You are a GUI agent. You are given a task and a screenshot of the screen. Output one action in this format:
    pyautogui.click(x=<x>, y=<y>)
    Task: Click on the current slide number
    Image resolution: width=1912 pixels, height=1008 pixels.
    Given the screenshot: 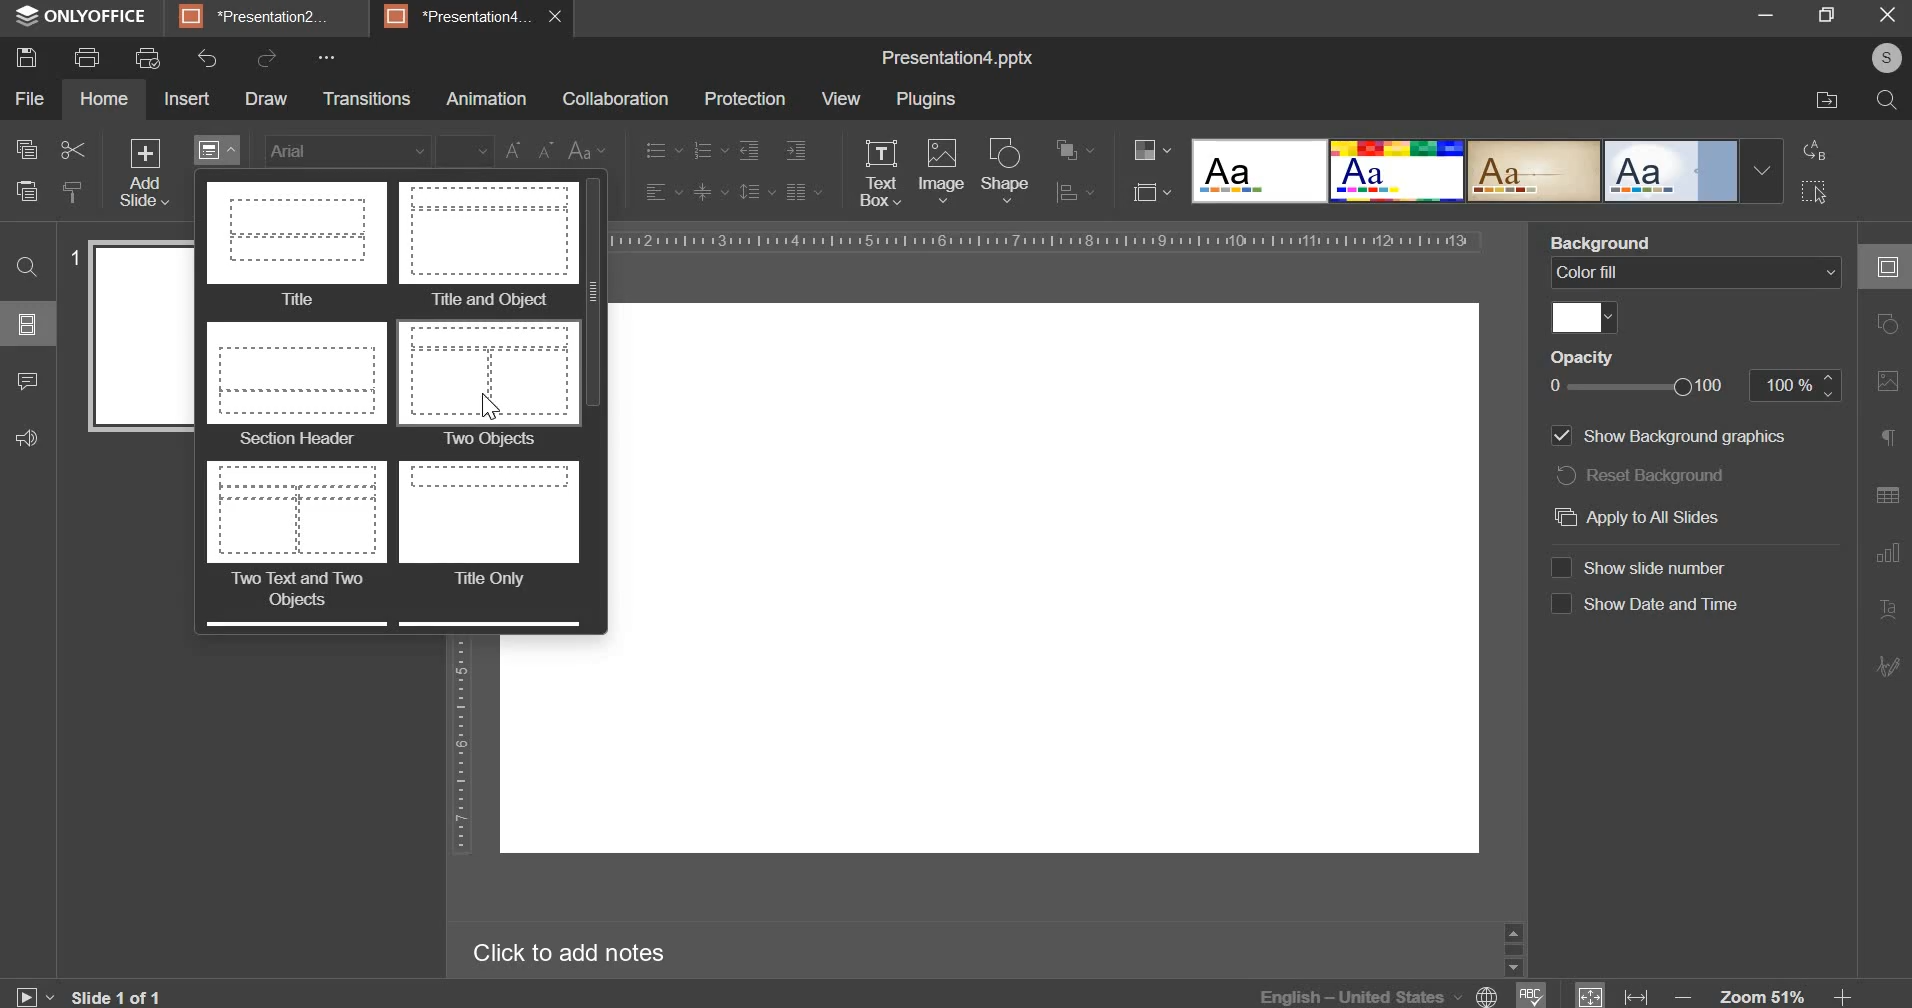 What is the action you would take?
    pyautogui.click(x=122, y=996)
    